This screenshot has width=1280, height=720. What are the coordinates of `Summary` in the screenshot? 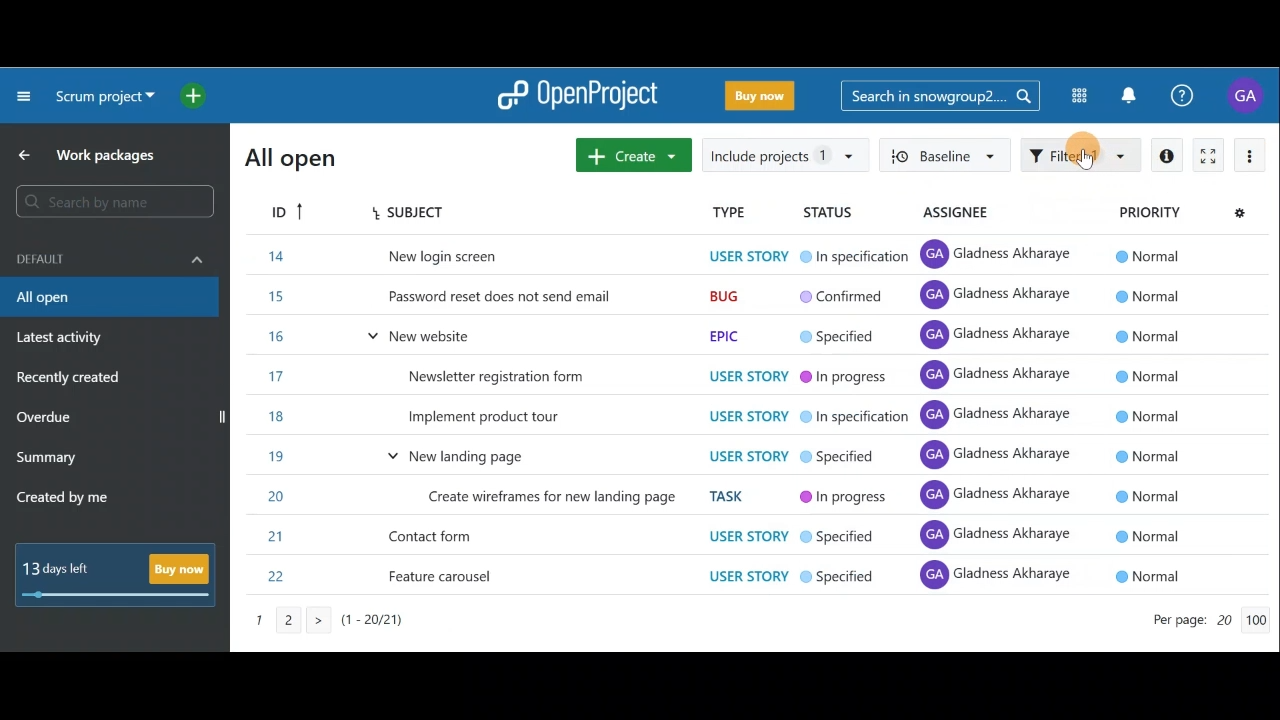 It's located at (47, 460).